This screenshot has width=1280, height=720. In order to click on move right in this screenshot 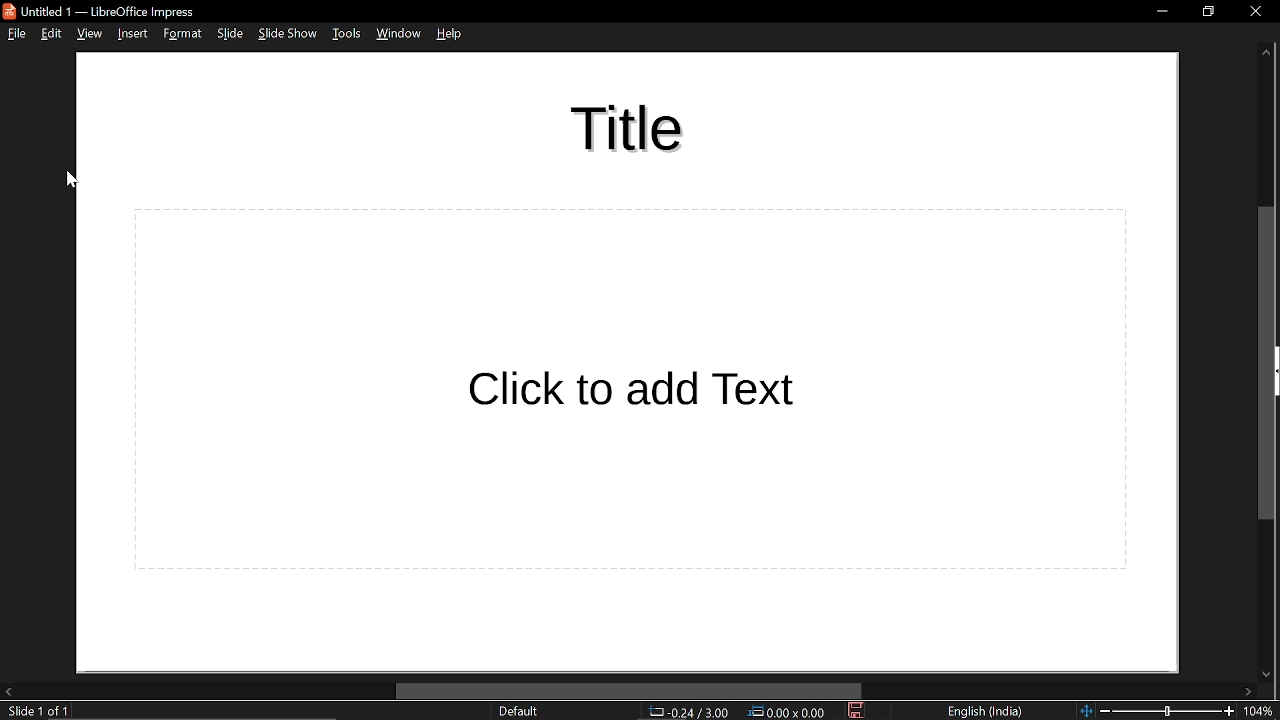, I will do `click(1247, 692)`.